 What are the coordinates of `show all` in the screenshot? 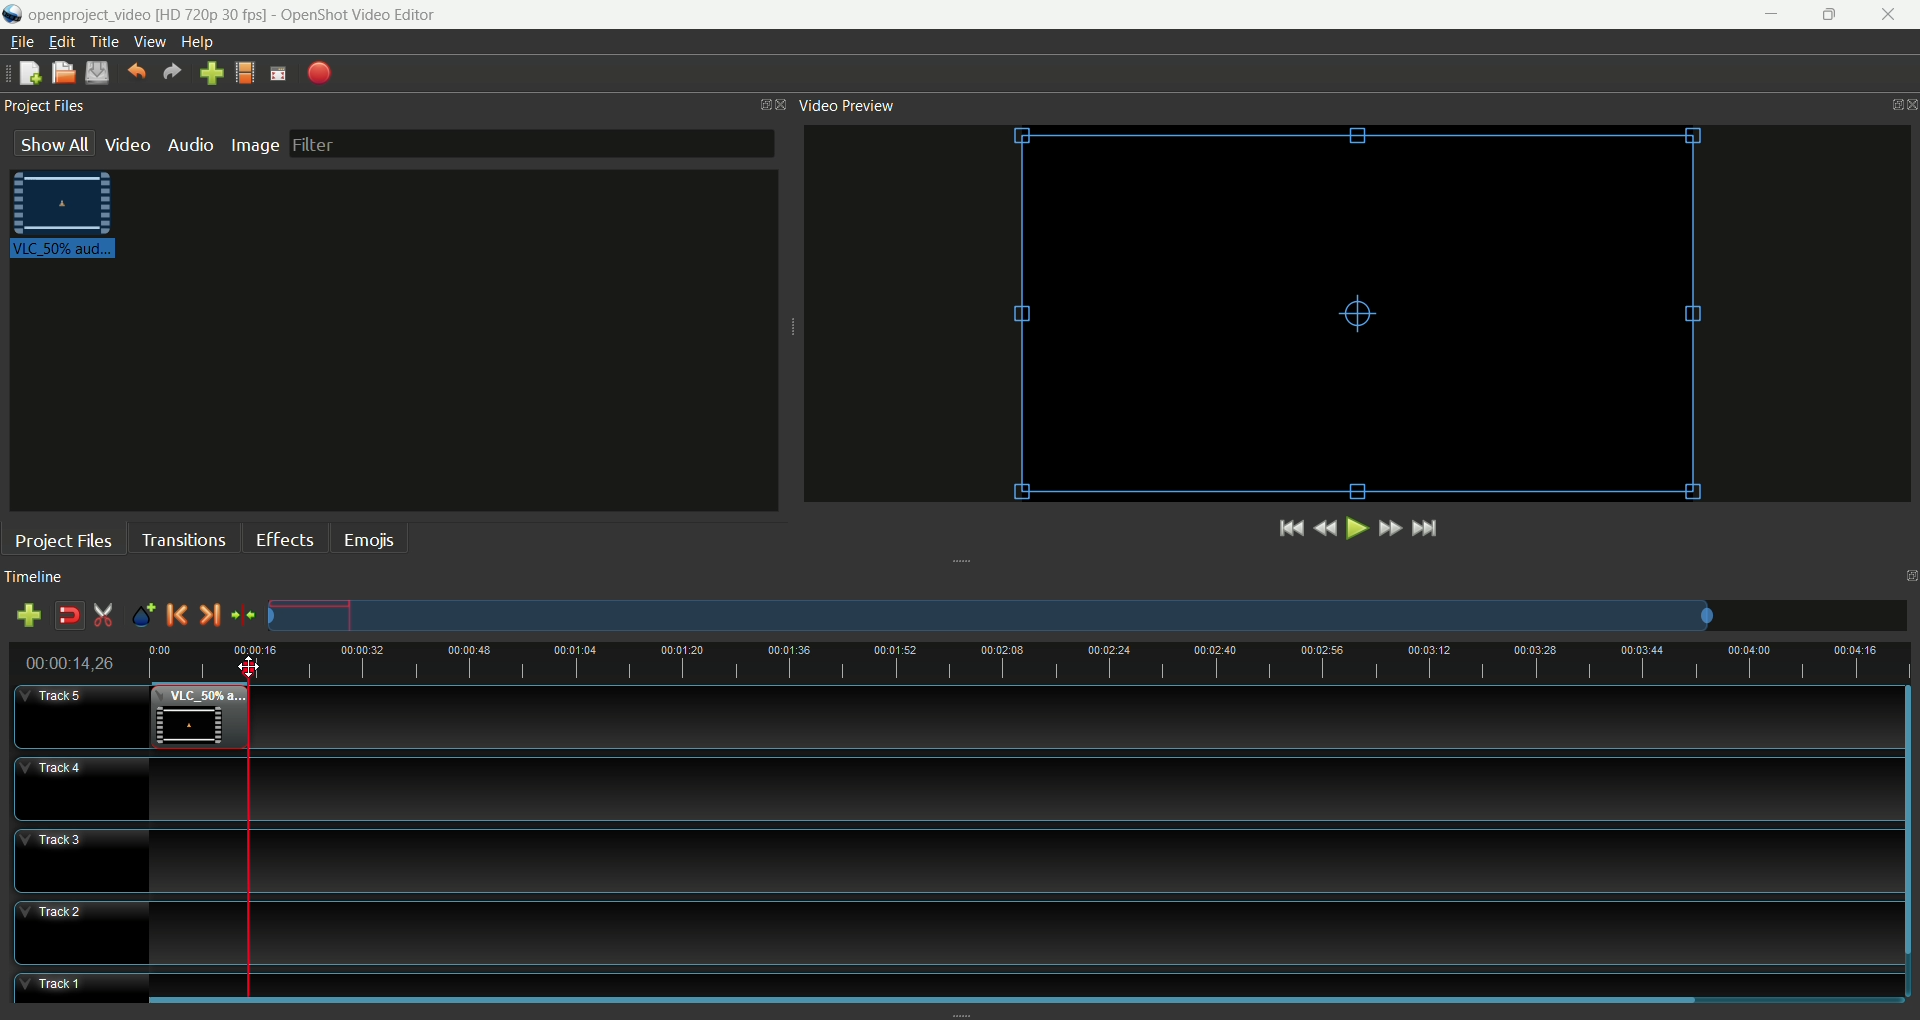 It's located at (53, 143).